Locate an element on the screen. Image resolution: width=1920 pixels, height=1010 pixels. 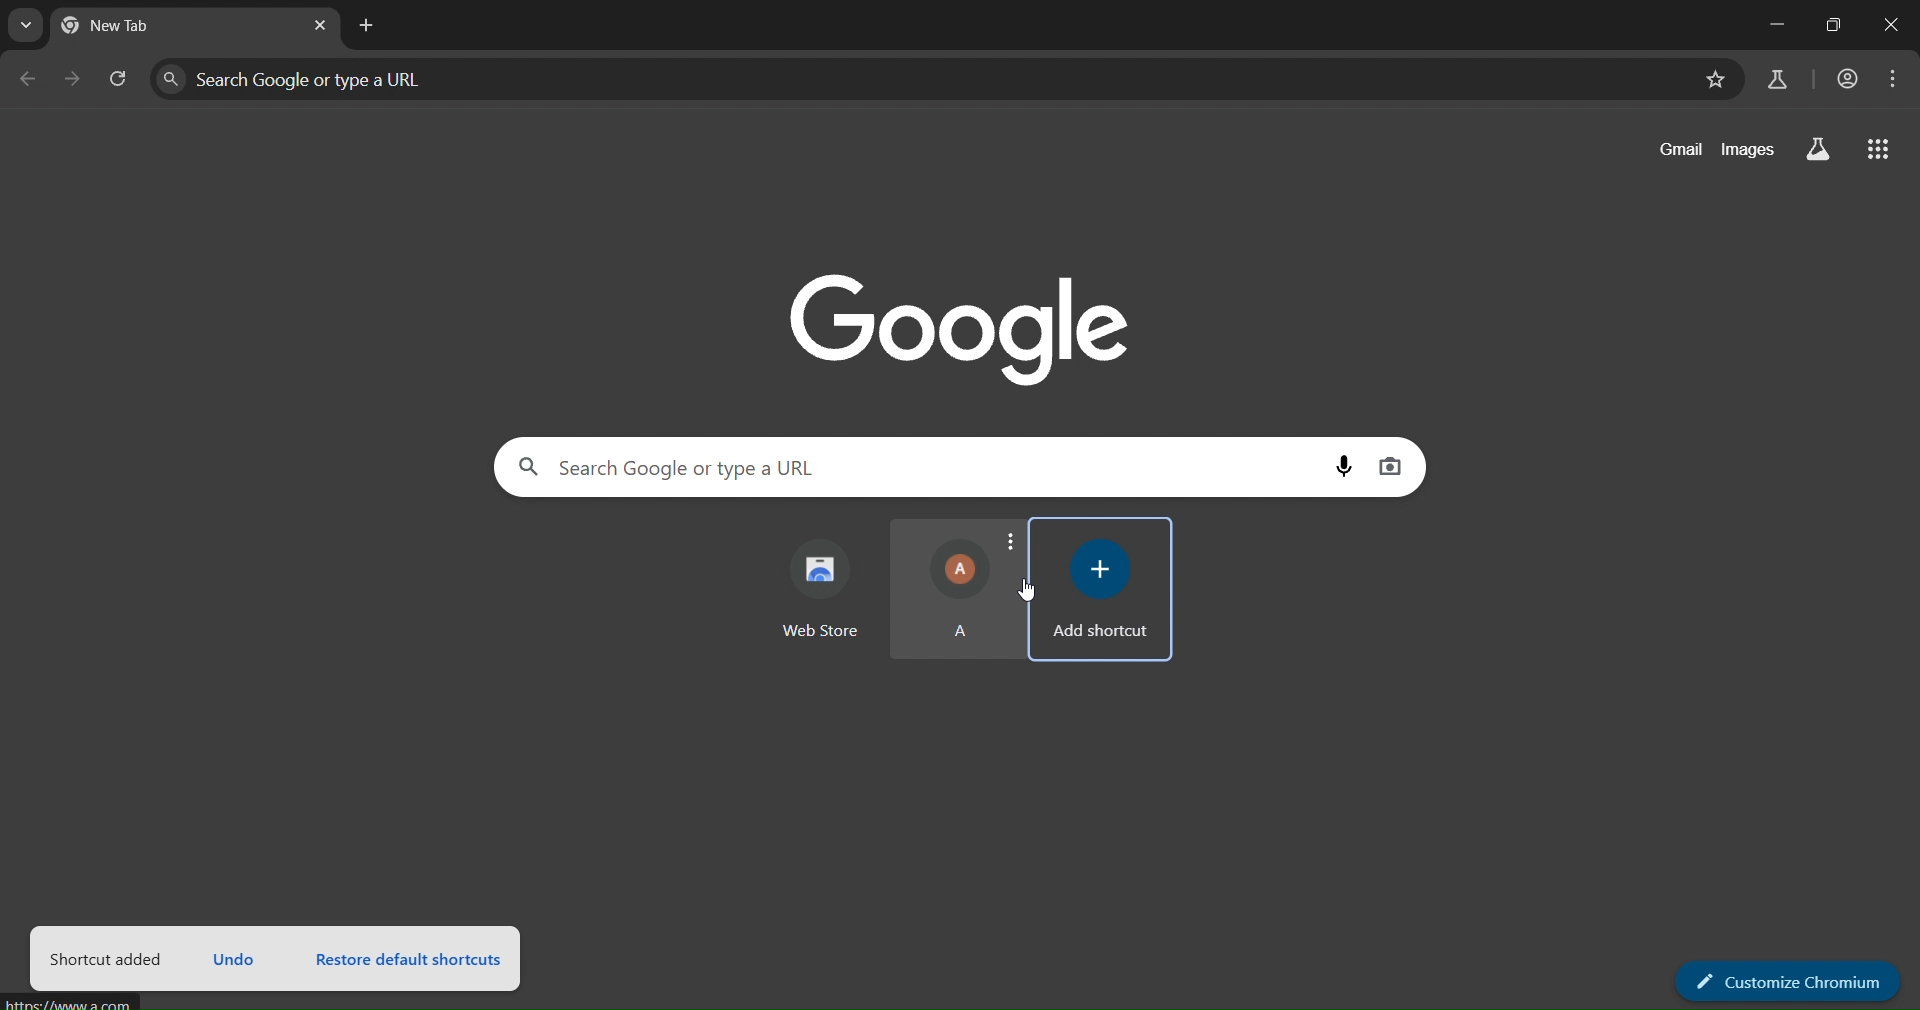
go back one page is located at coordinates (27, 84).